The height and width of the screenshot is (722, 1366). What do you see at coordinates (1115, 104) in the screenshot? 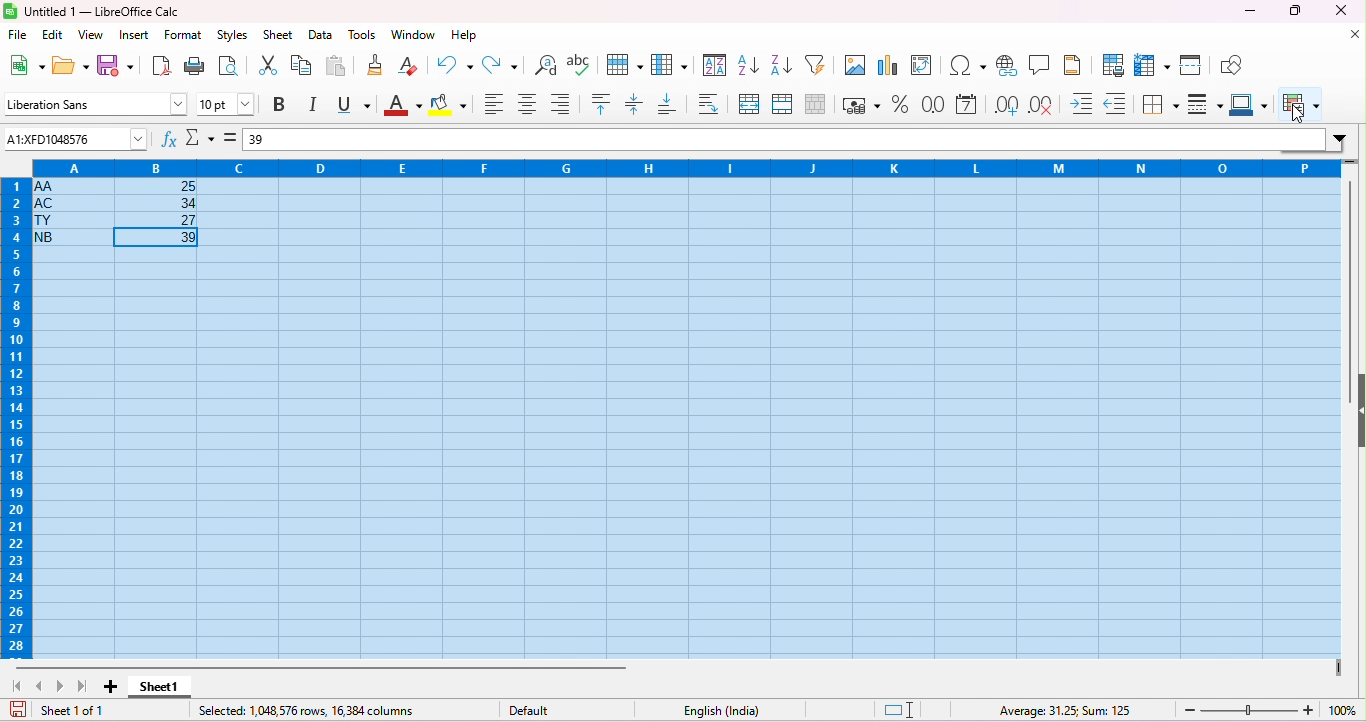
I see `decrease indent` at bounding box center [1115, 104].